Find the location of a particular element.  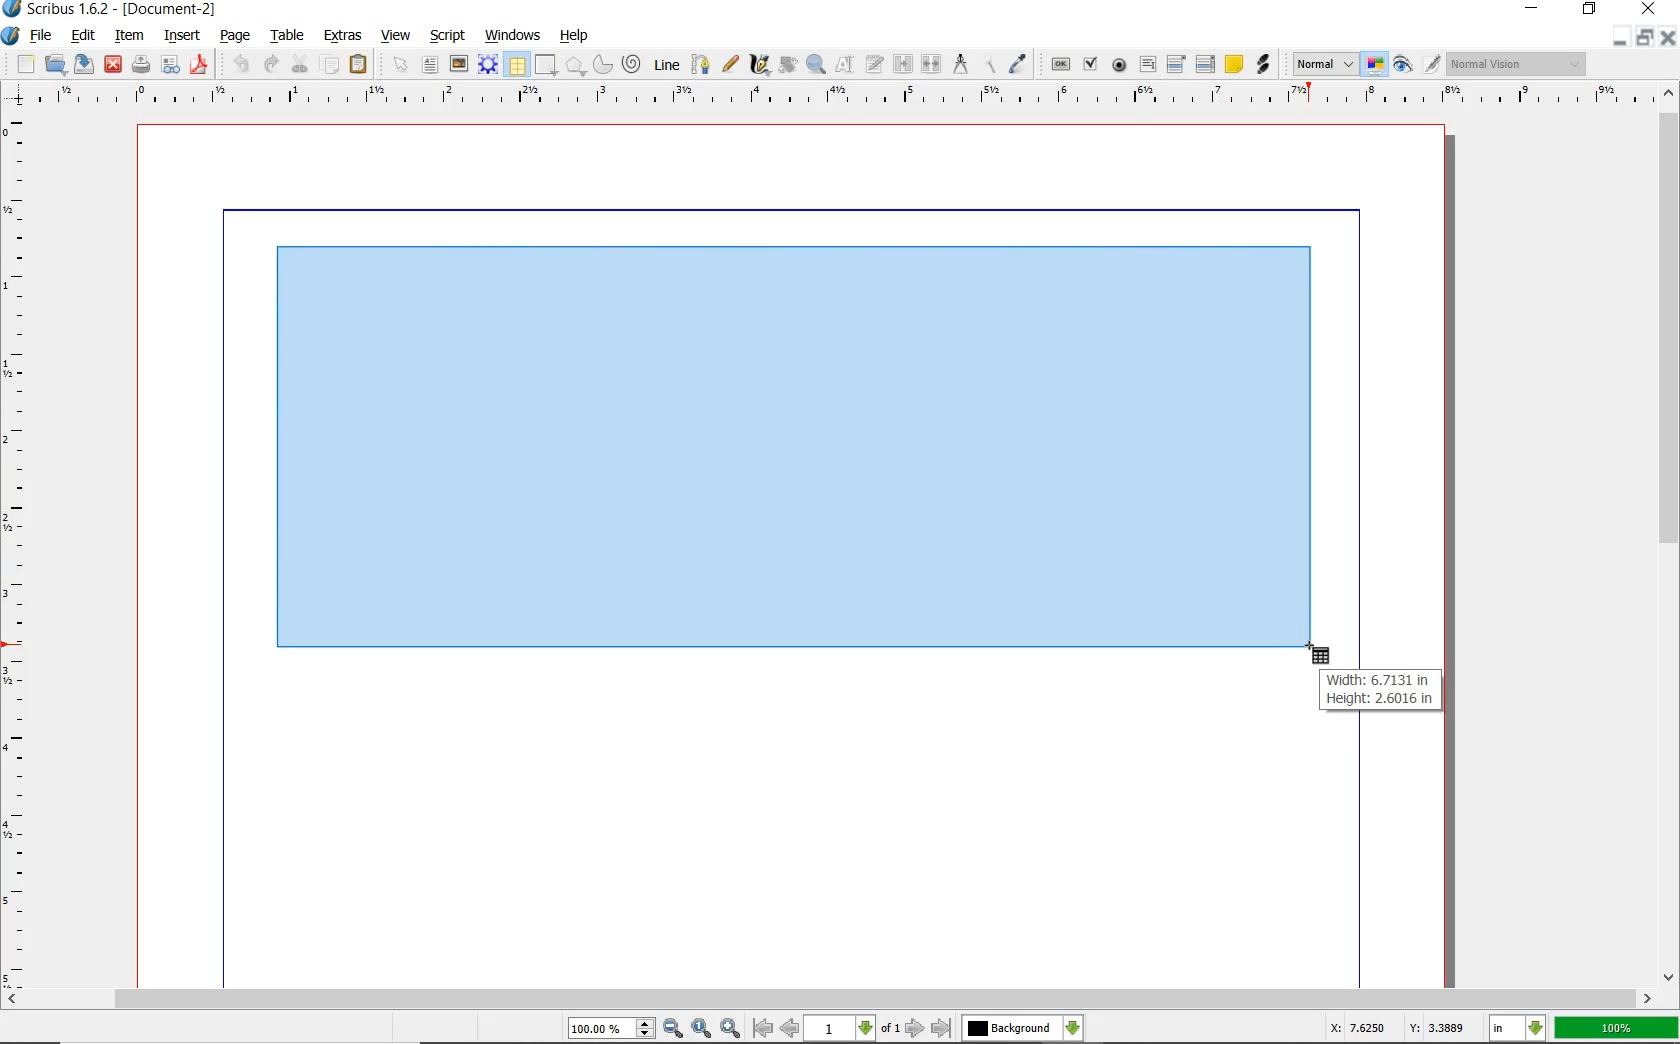

calligraphic line is located at coordinates (758, 66).